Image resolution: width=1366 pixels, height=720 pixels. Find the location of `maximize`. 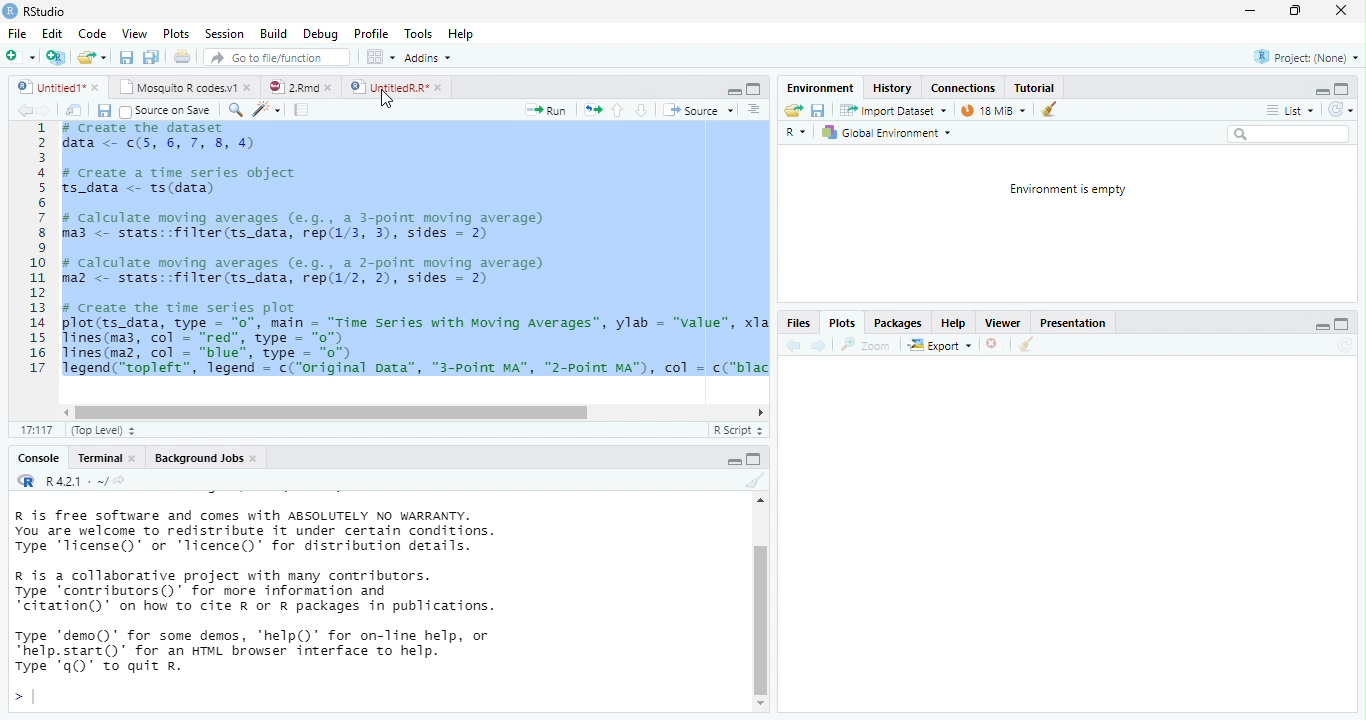

maximize is located at coordinates (735, 462).